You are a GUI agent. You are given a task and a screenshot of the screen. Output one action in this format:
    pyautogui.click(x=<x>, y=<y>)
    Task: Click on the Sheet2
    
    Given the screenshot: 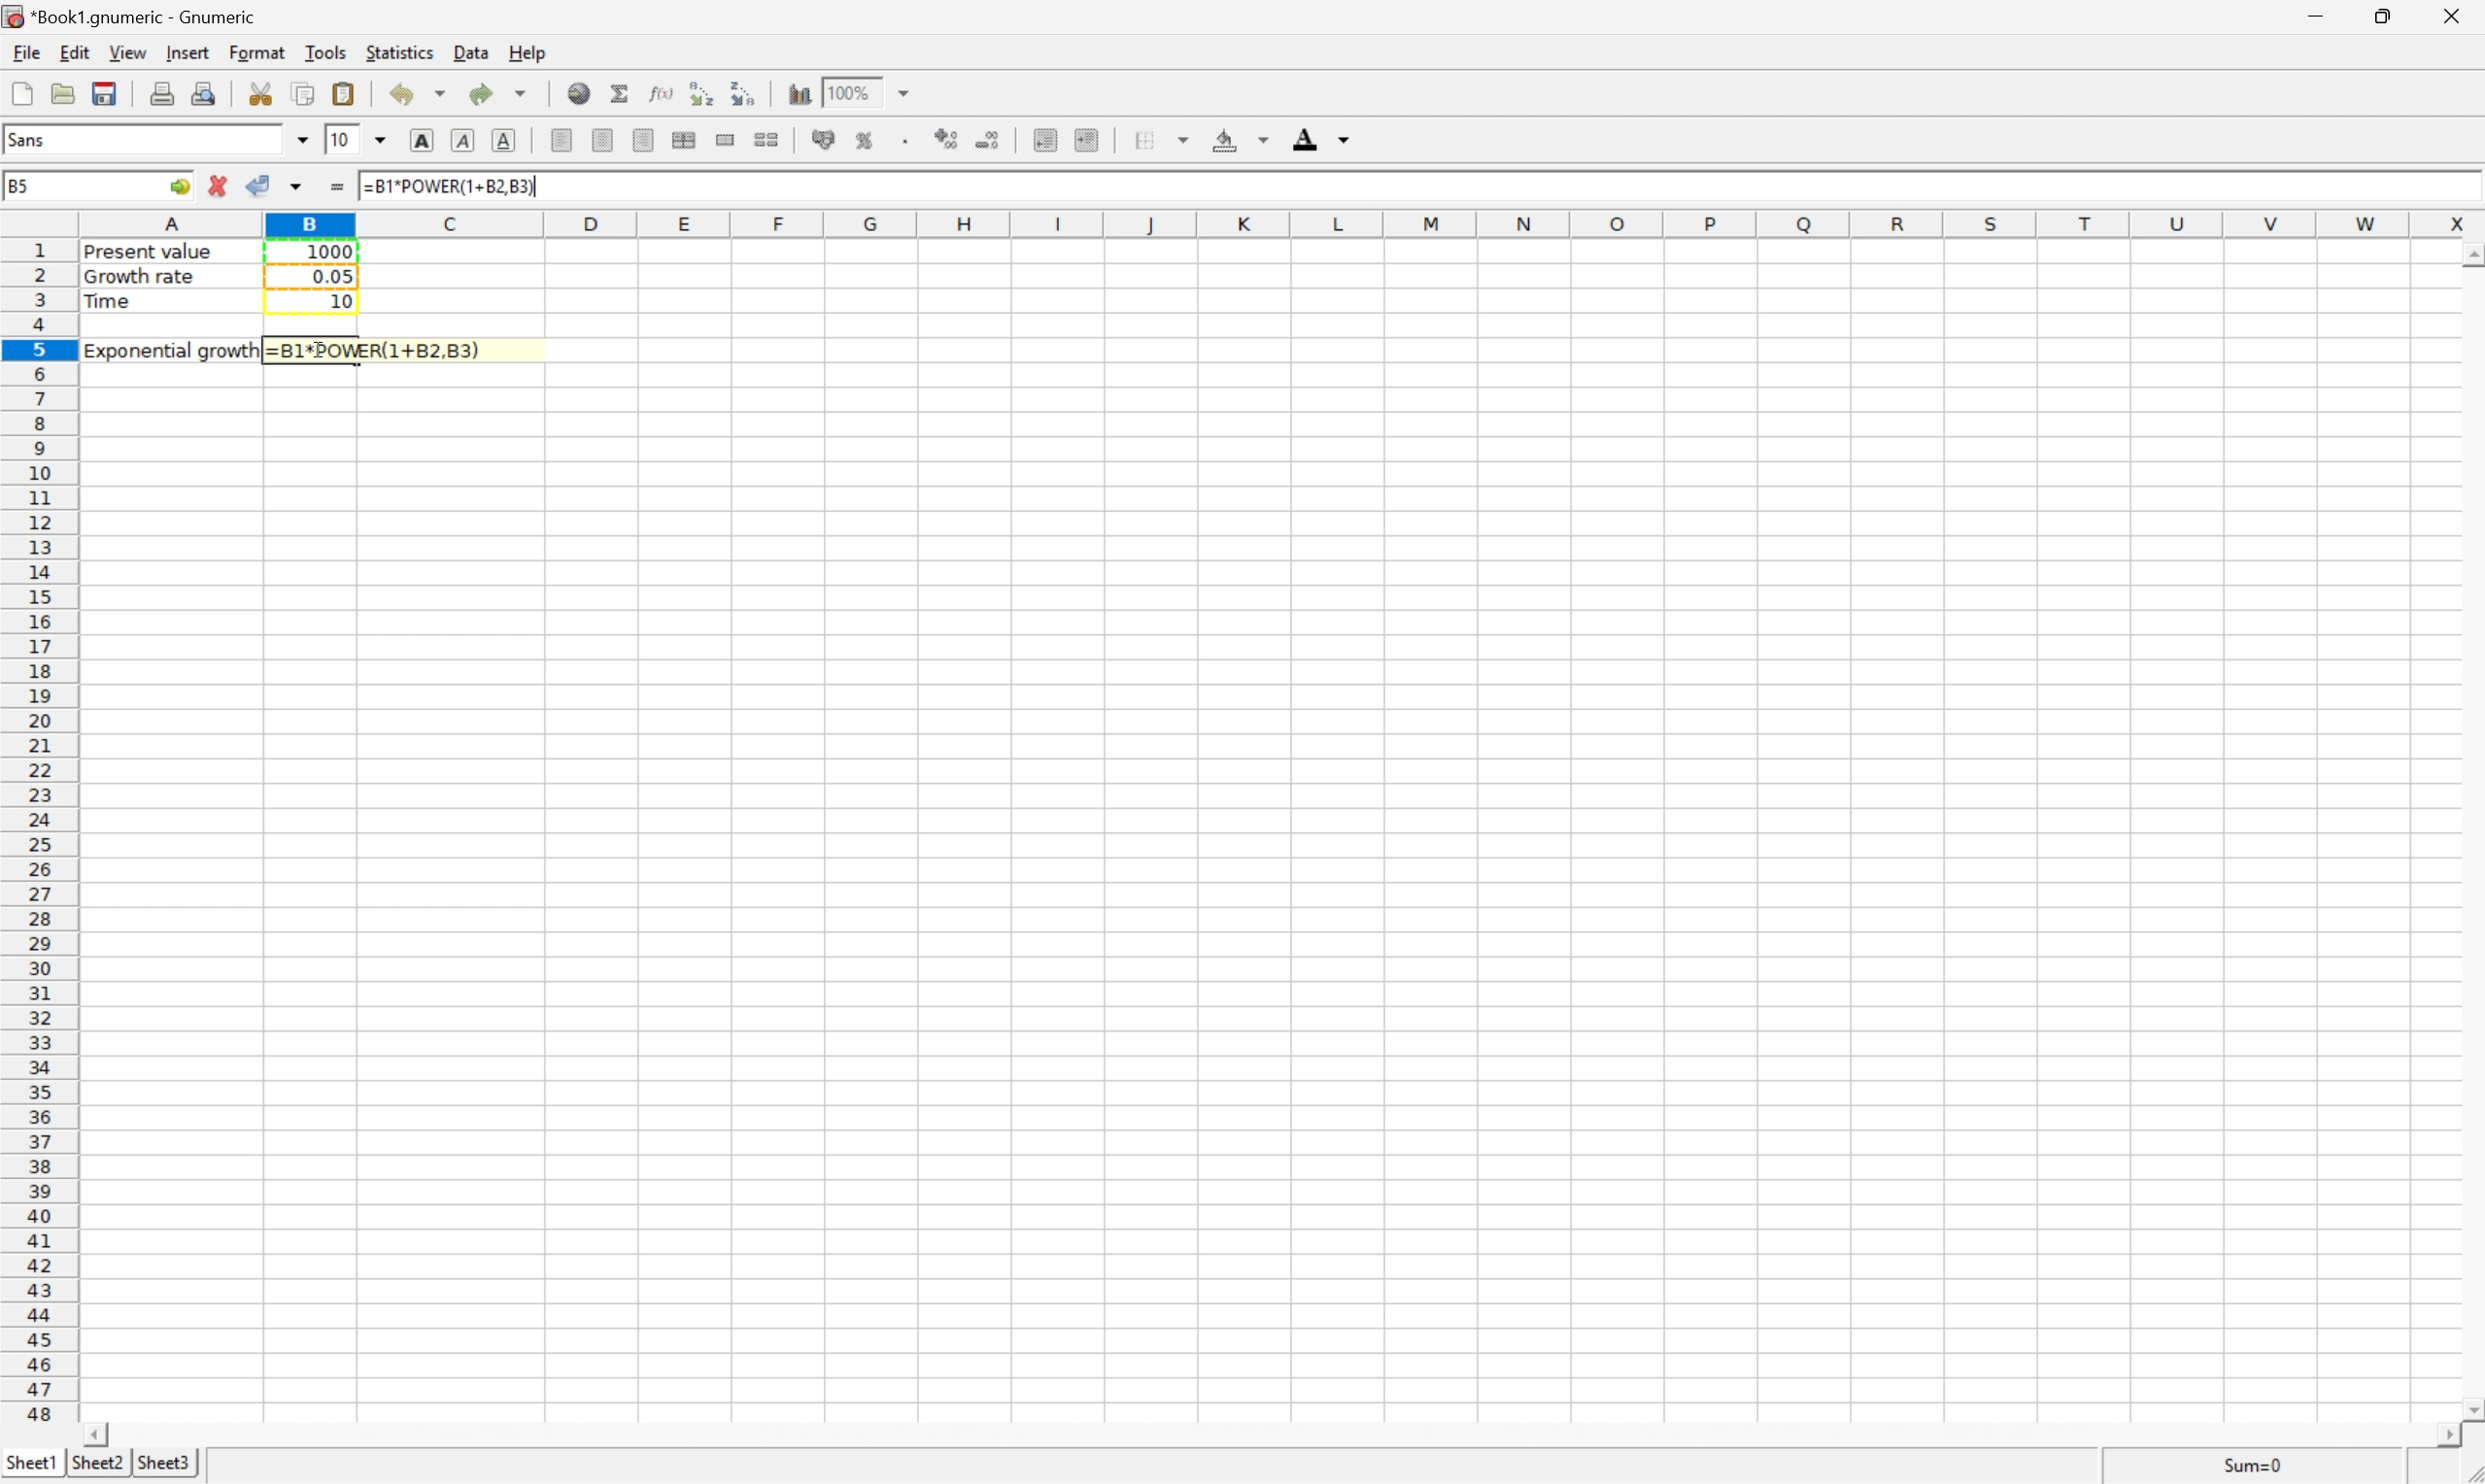 What is the action you would take?
    pyautogui.click(x=100, y=1461)
    